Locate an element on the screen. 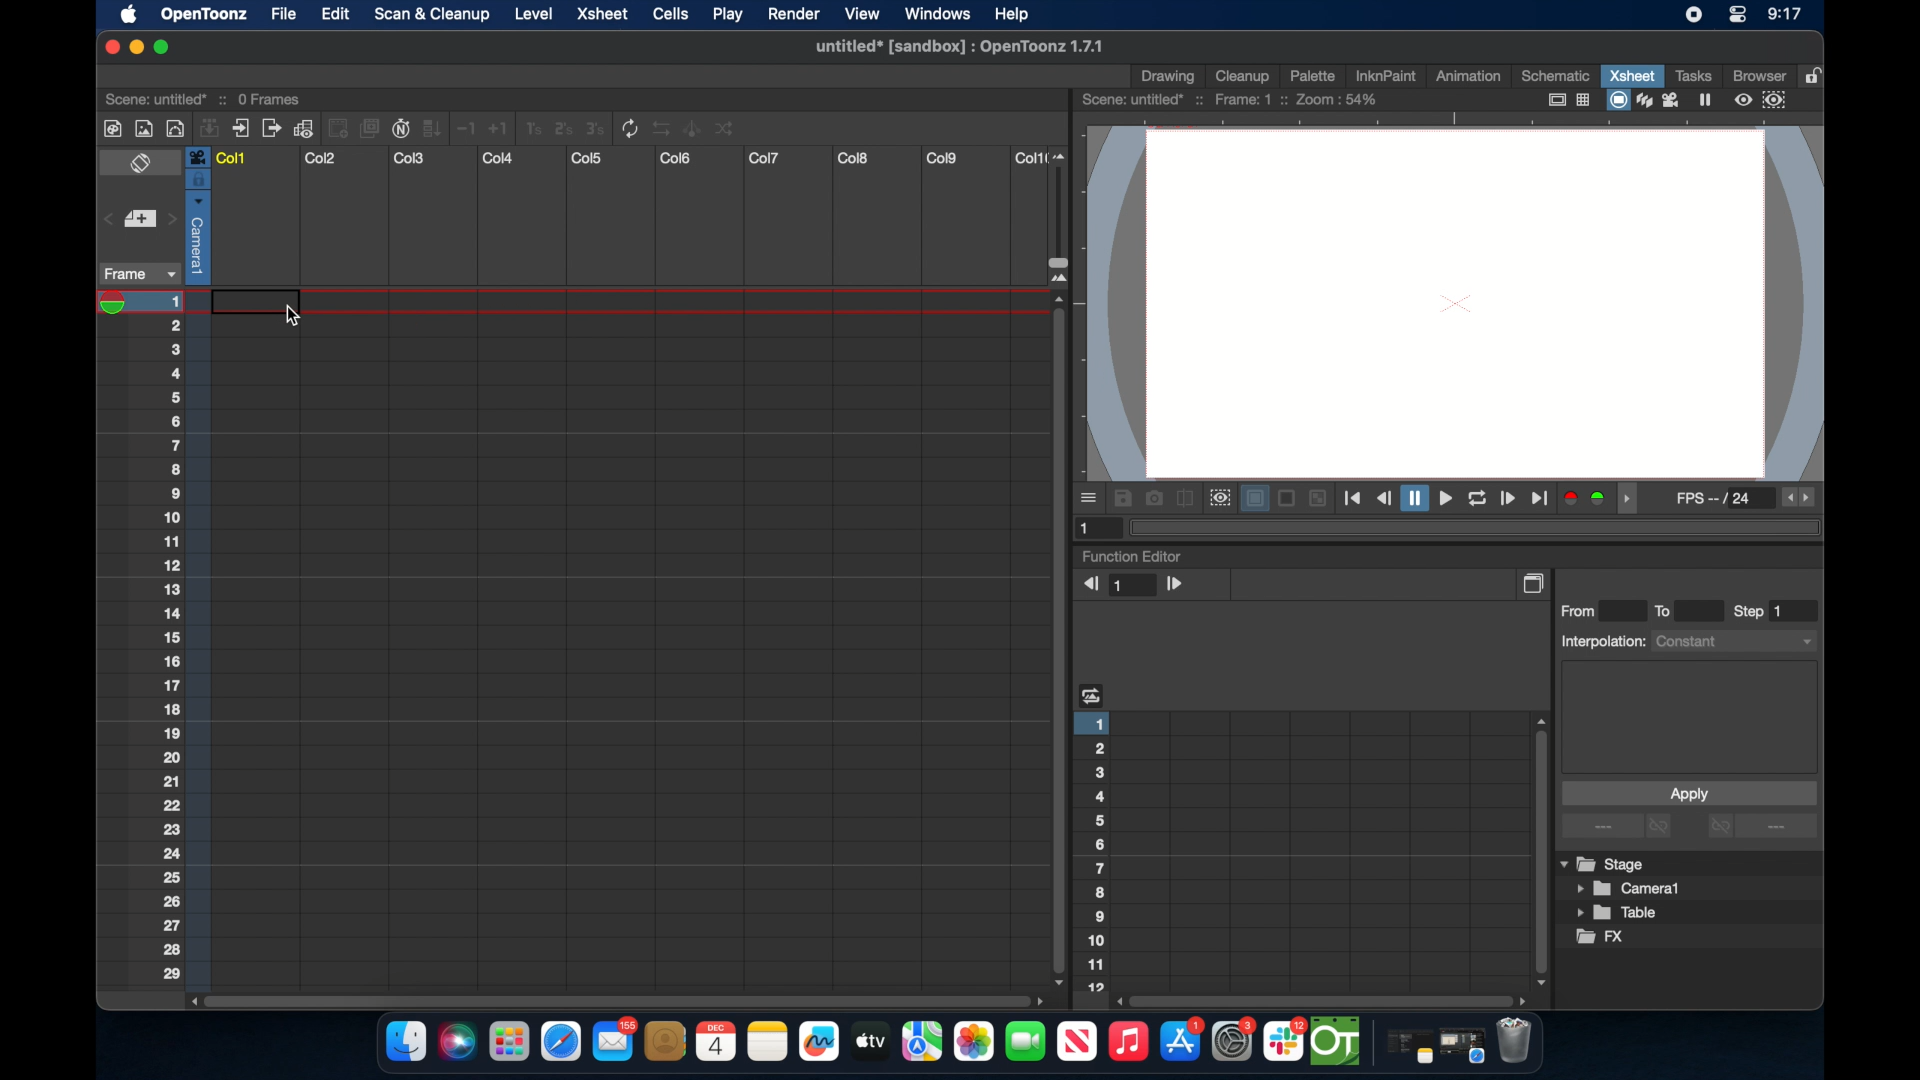 This screenshot has height=1080, width=1920. canvas is located at coordinates (1454, 302).